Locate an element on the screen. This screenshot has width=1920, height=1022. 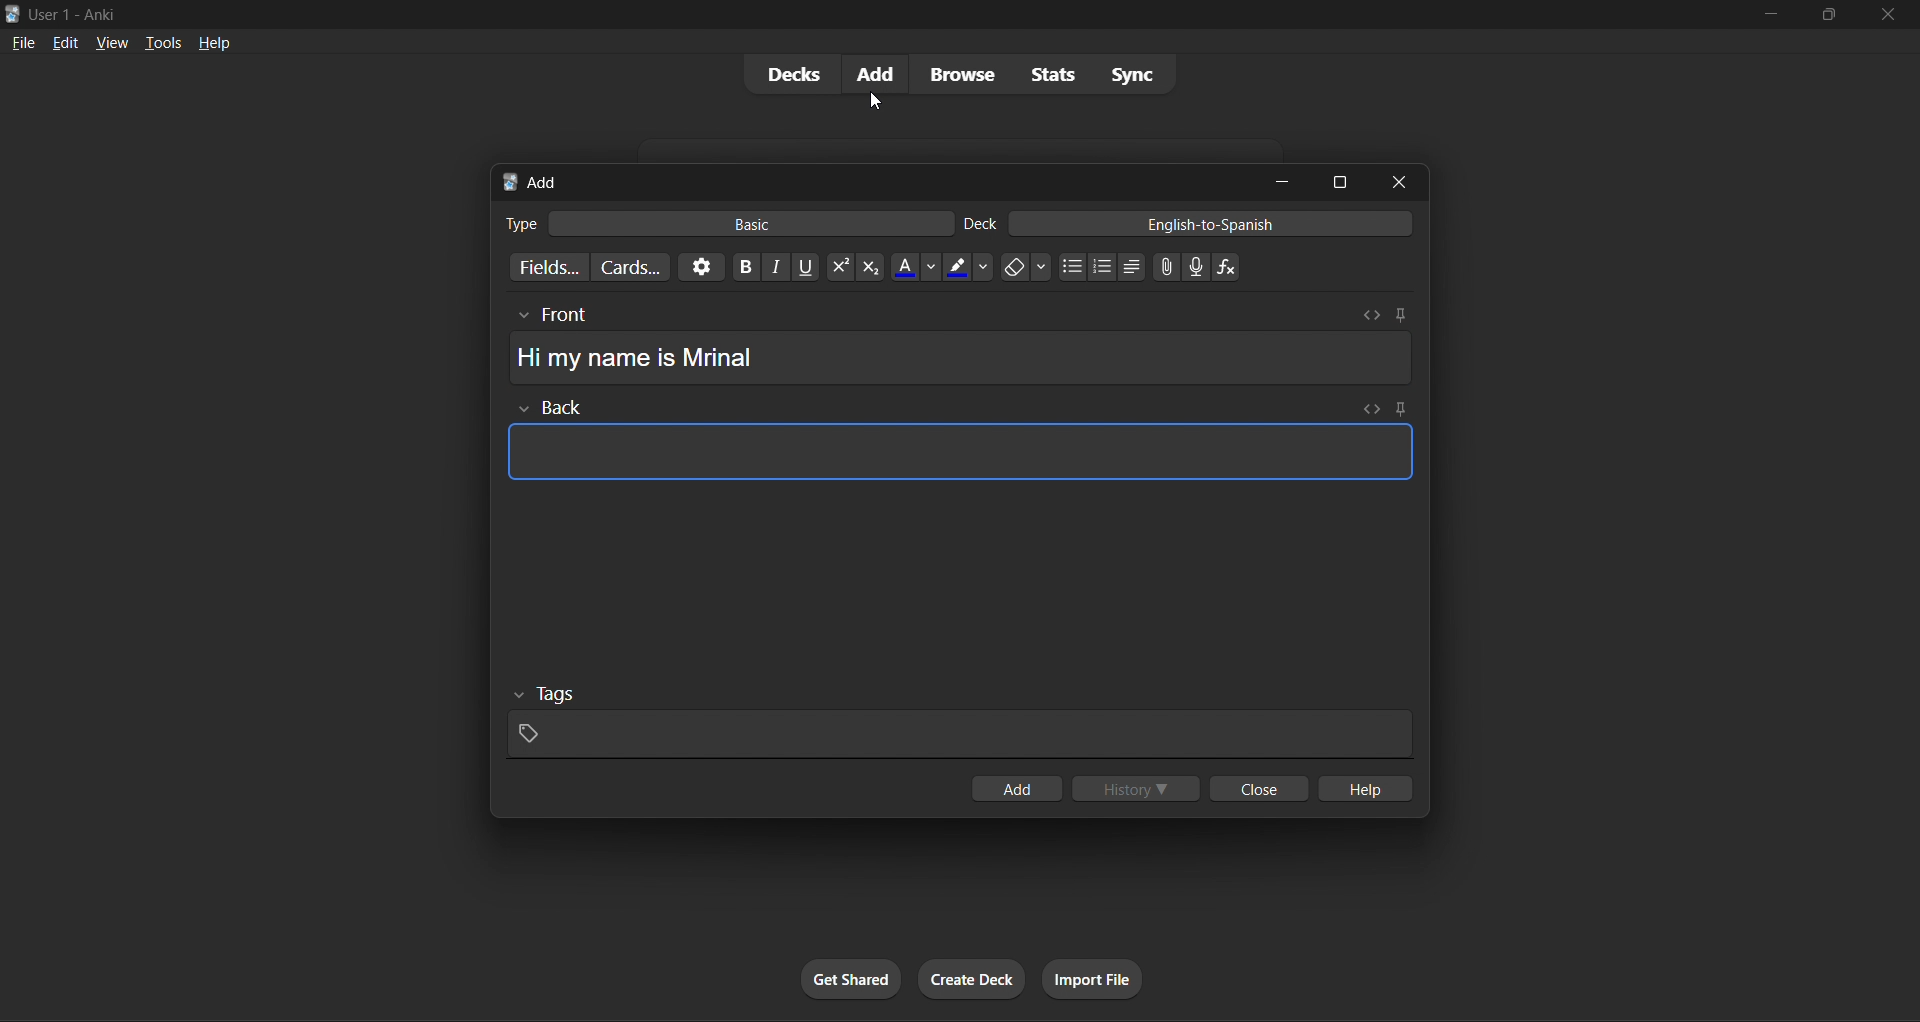
close is located at coordinates (1886, 17).